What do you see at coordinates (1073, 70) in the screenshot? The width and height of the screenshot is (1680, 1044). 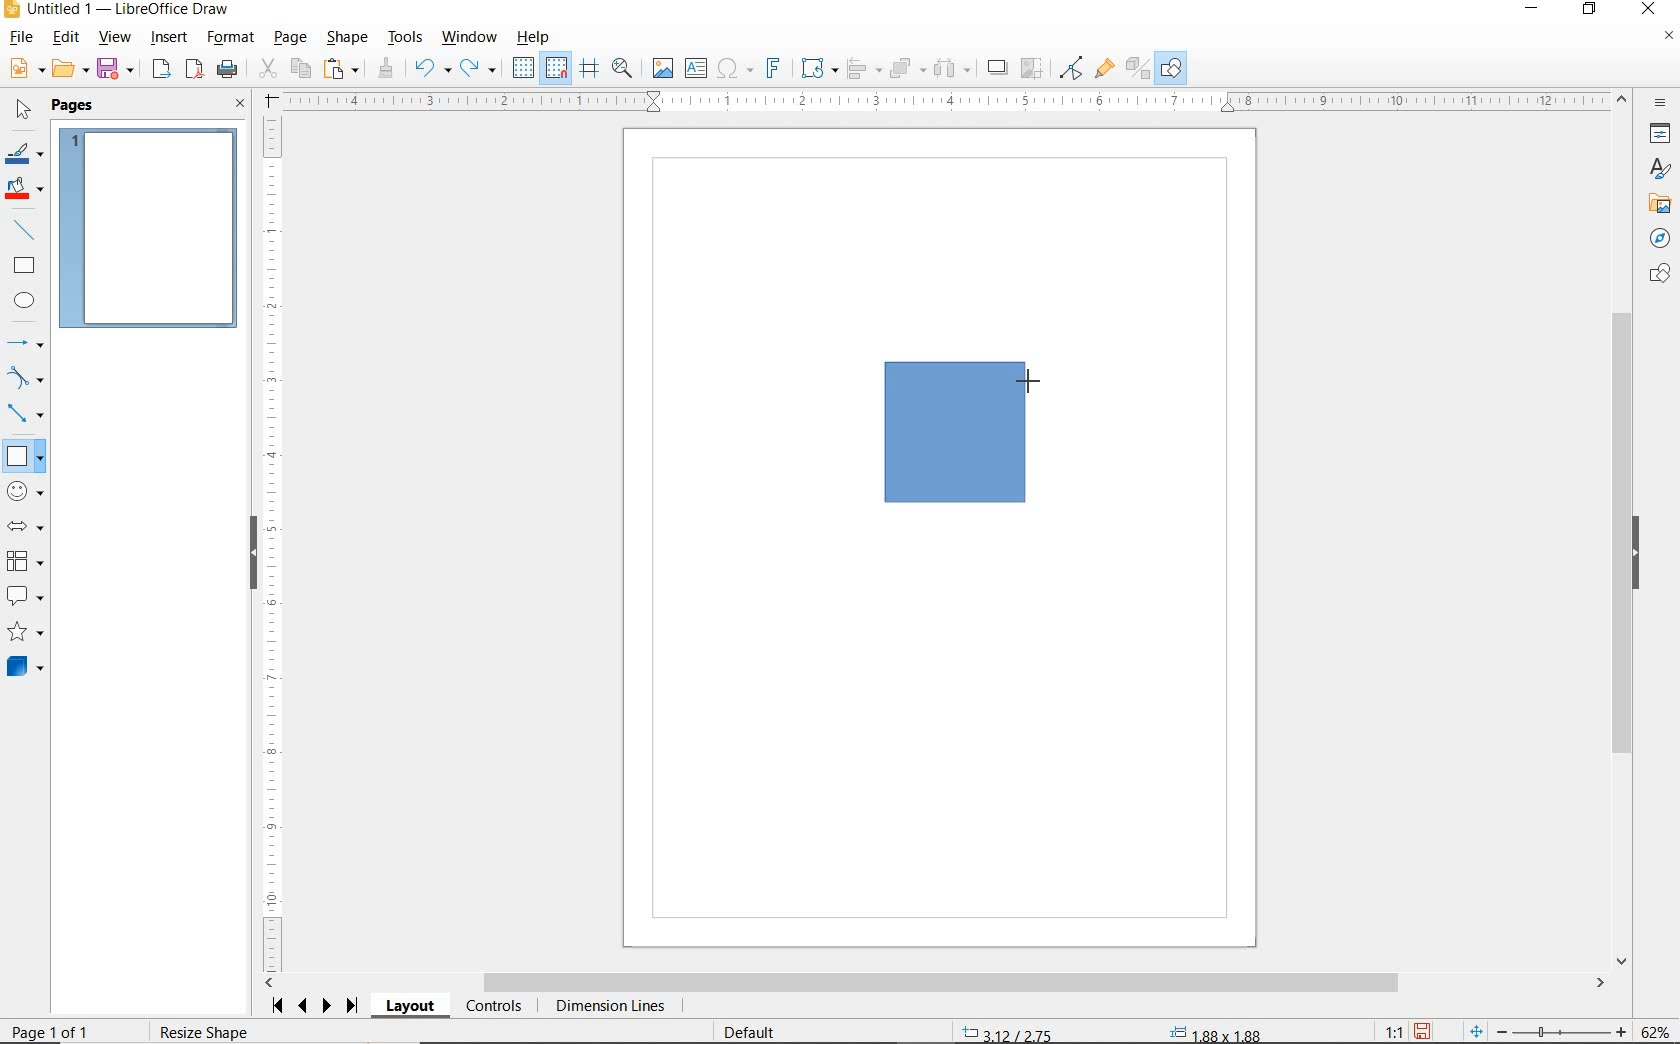 I see `TOGGLE POINT EDIT MODE` at bounding box center [1073, 70].